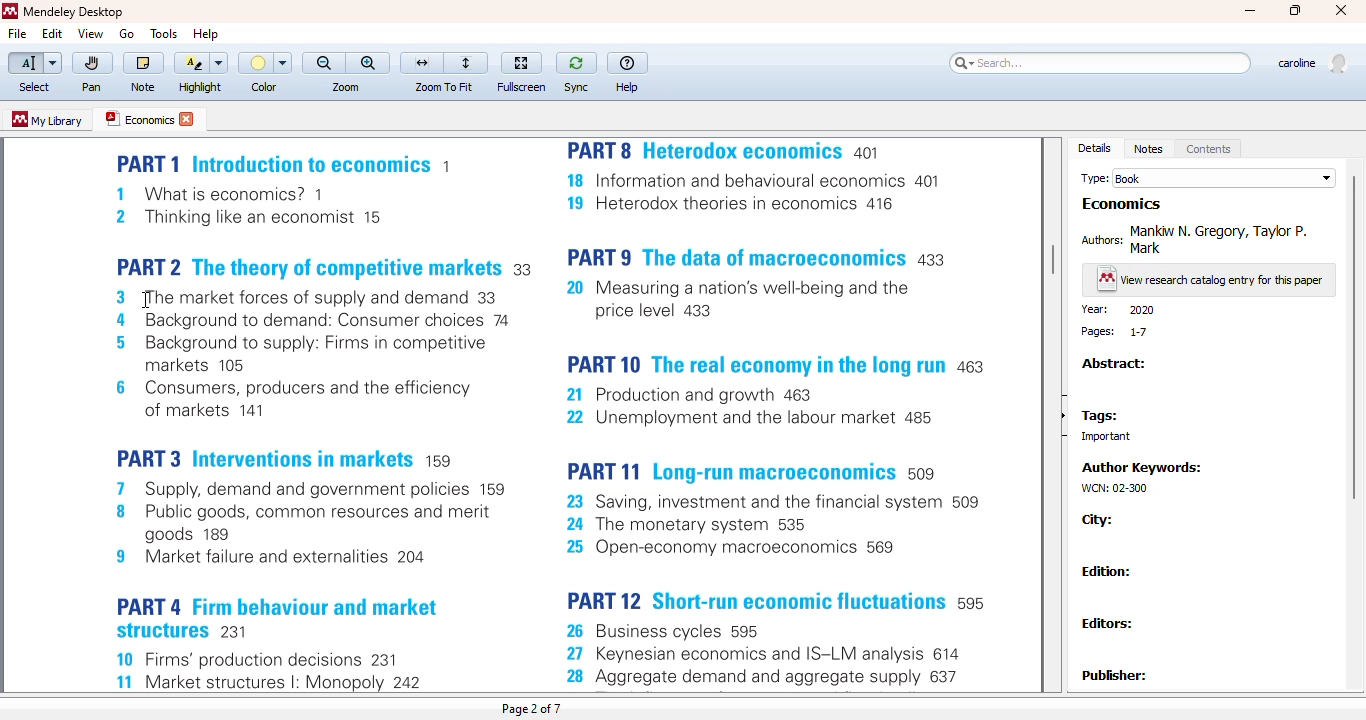 The height and width of the screenshot is (720, 1366). I want to click on Color, so click(267, 63).